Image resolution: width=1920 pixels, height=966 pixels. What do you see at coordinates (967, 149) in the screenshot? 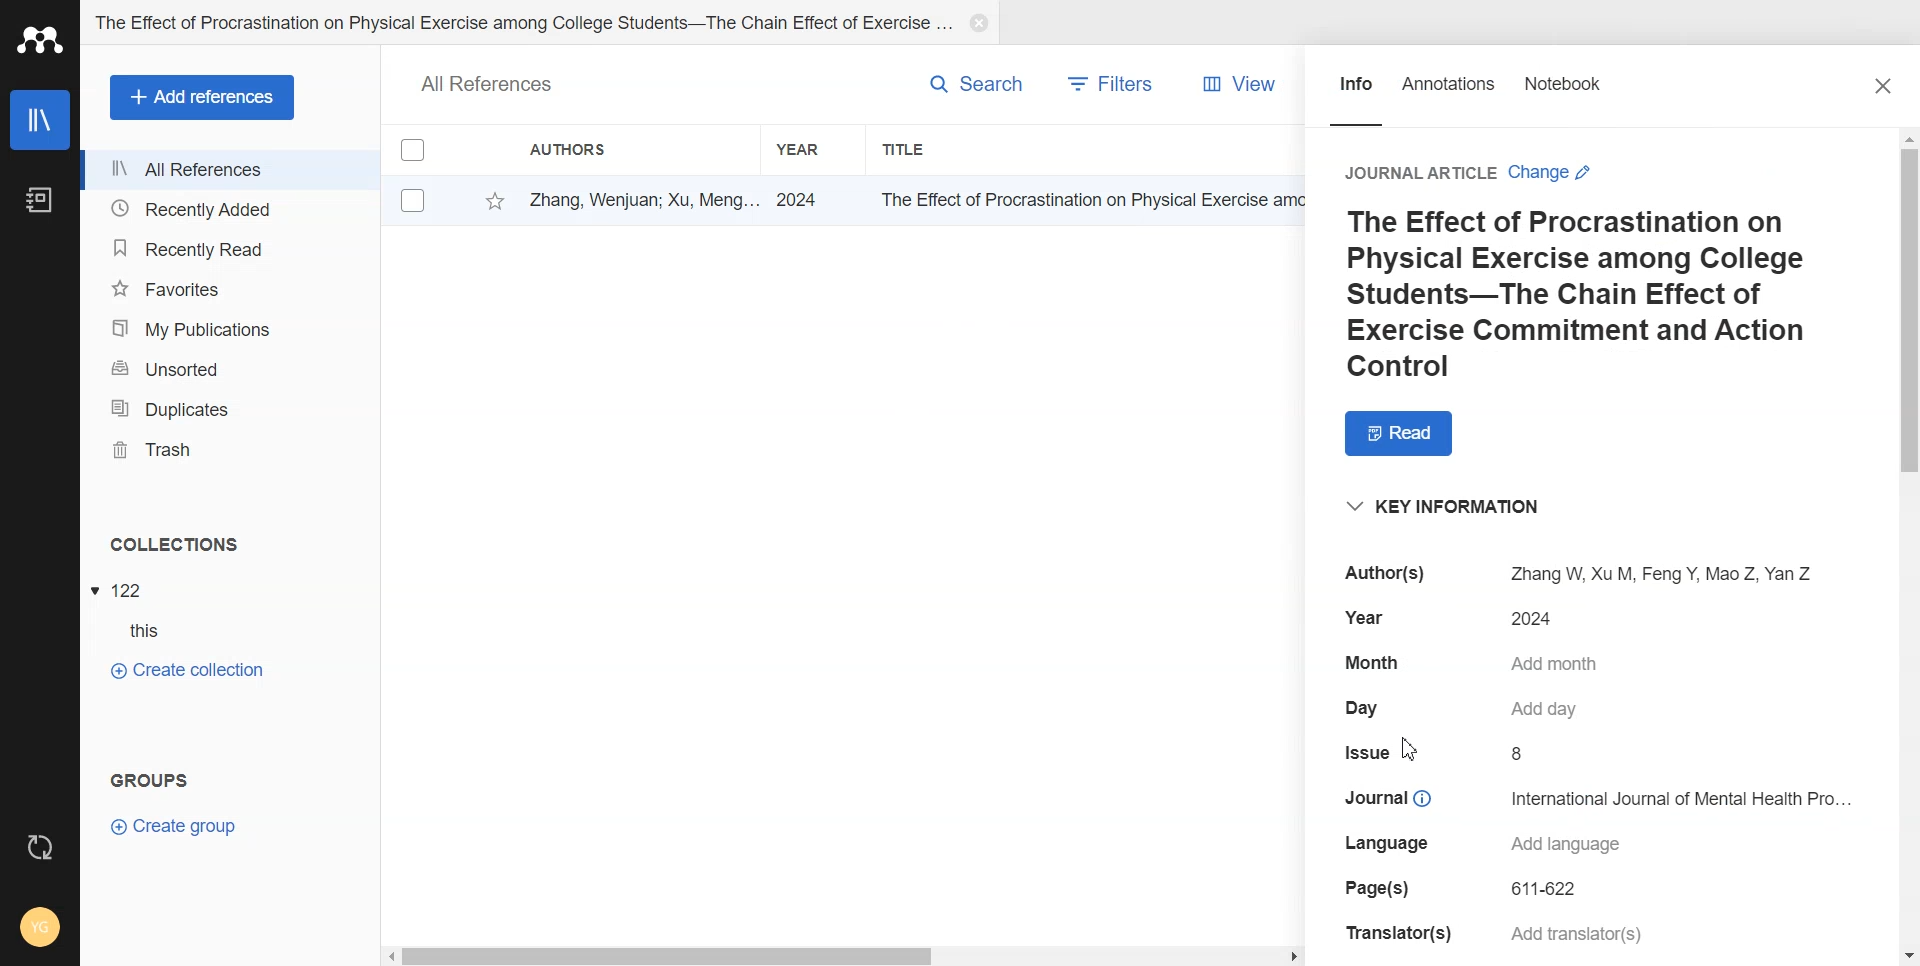
I see `Title` at bounding box center [967, 149].